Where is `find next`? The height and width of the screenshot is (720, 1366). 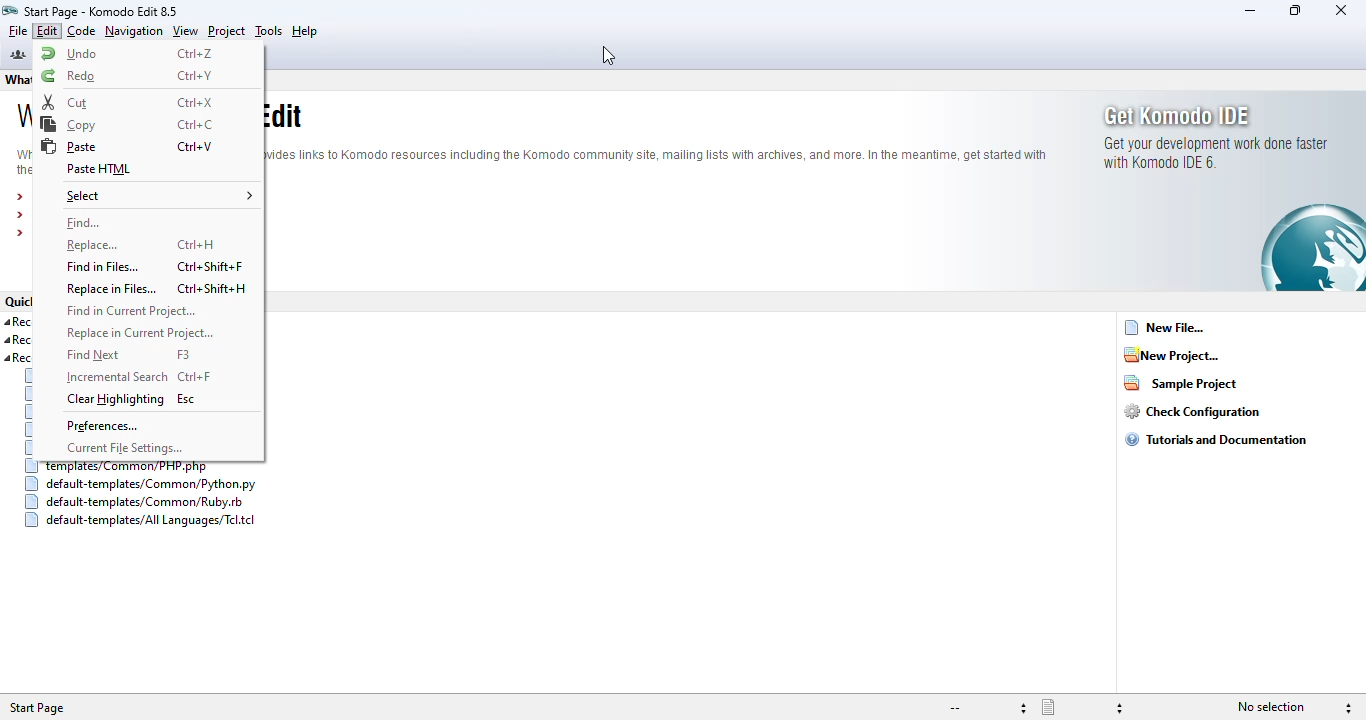
find next is located at coordinates (93, 355).